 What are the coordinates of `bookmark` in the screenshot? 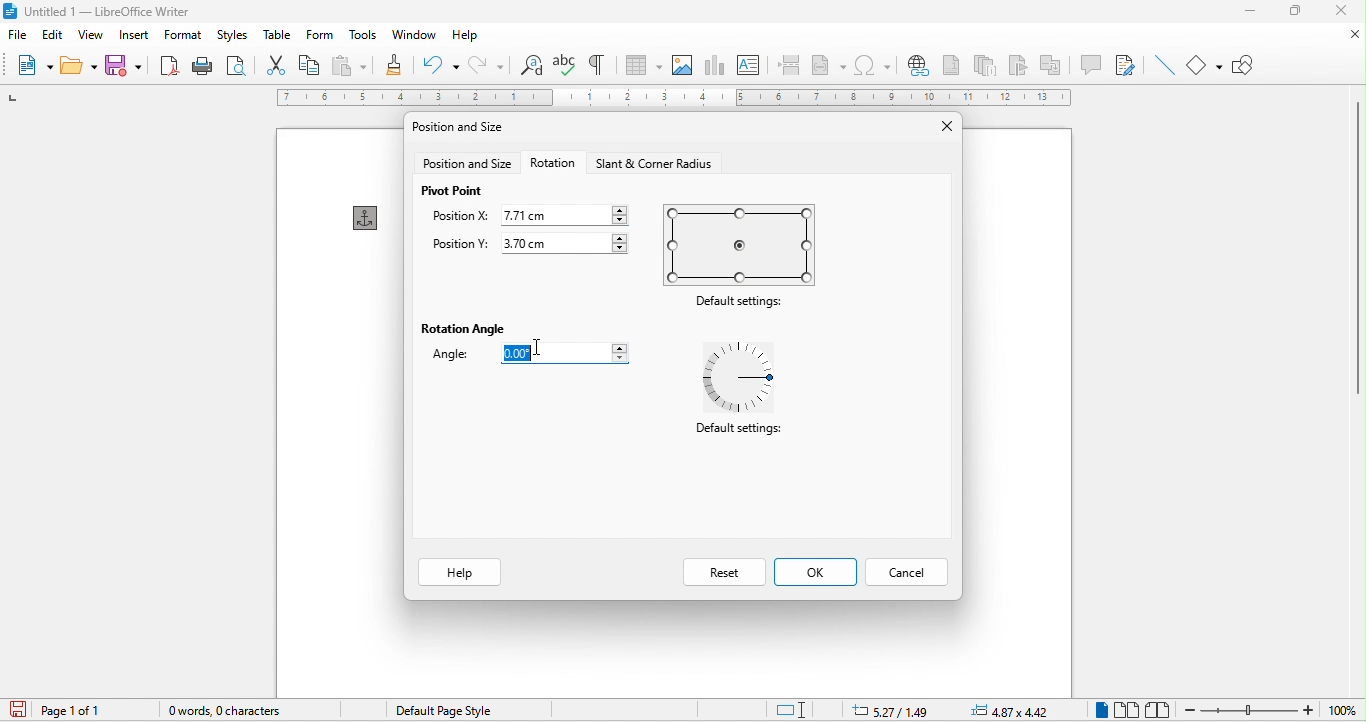 It's located at (1021, 65).